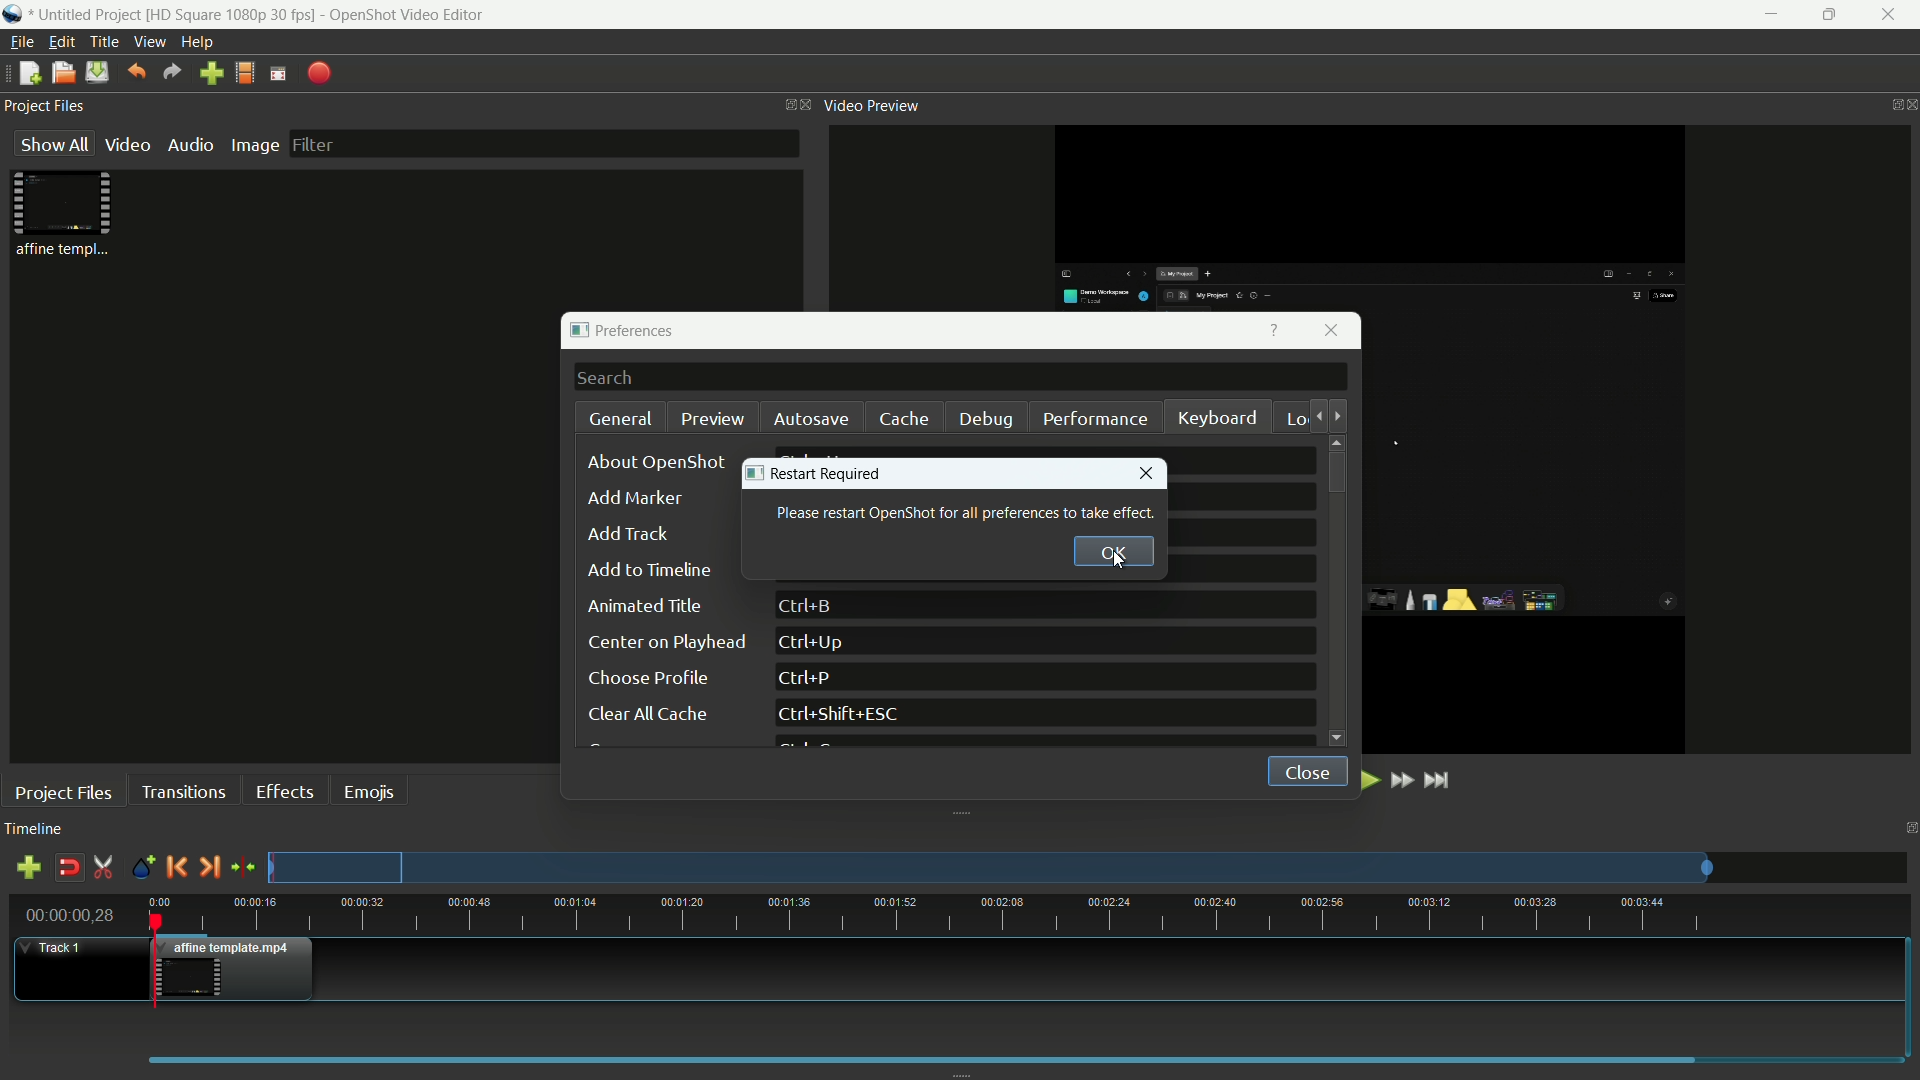 The height and width of the screenshot is (1080, 1920). What do you see at coordinates (371, 790) in the screenshot?
I see `emojis` at bounding box center [371, 790].